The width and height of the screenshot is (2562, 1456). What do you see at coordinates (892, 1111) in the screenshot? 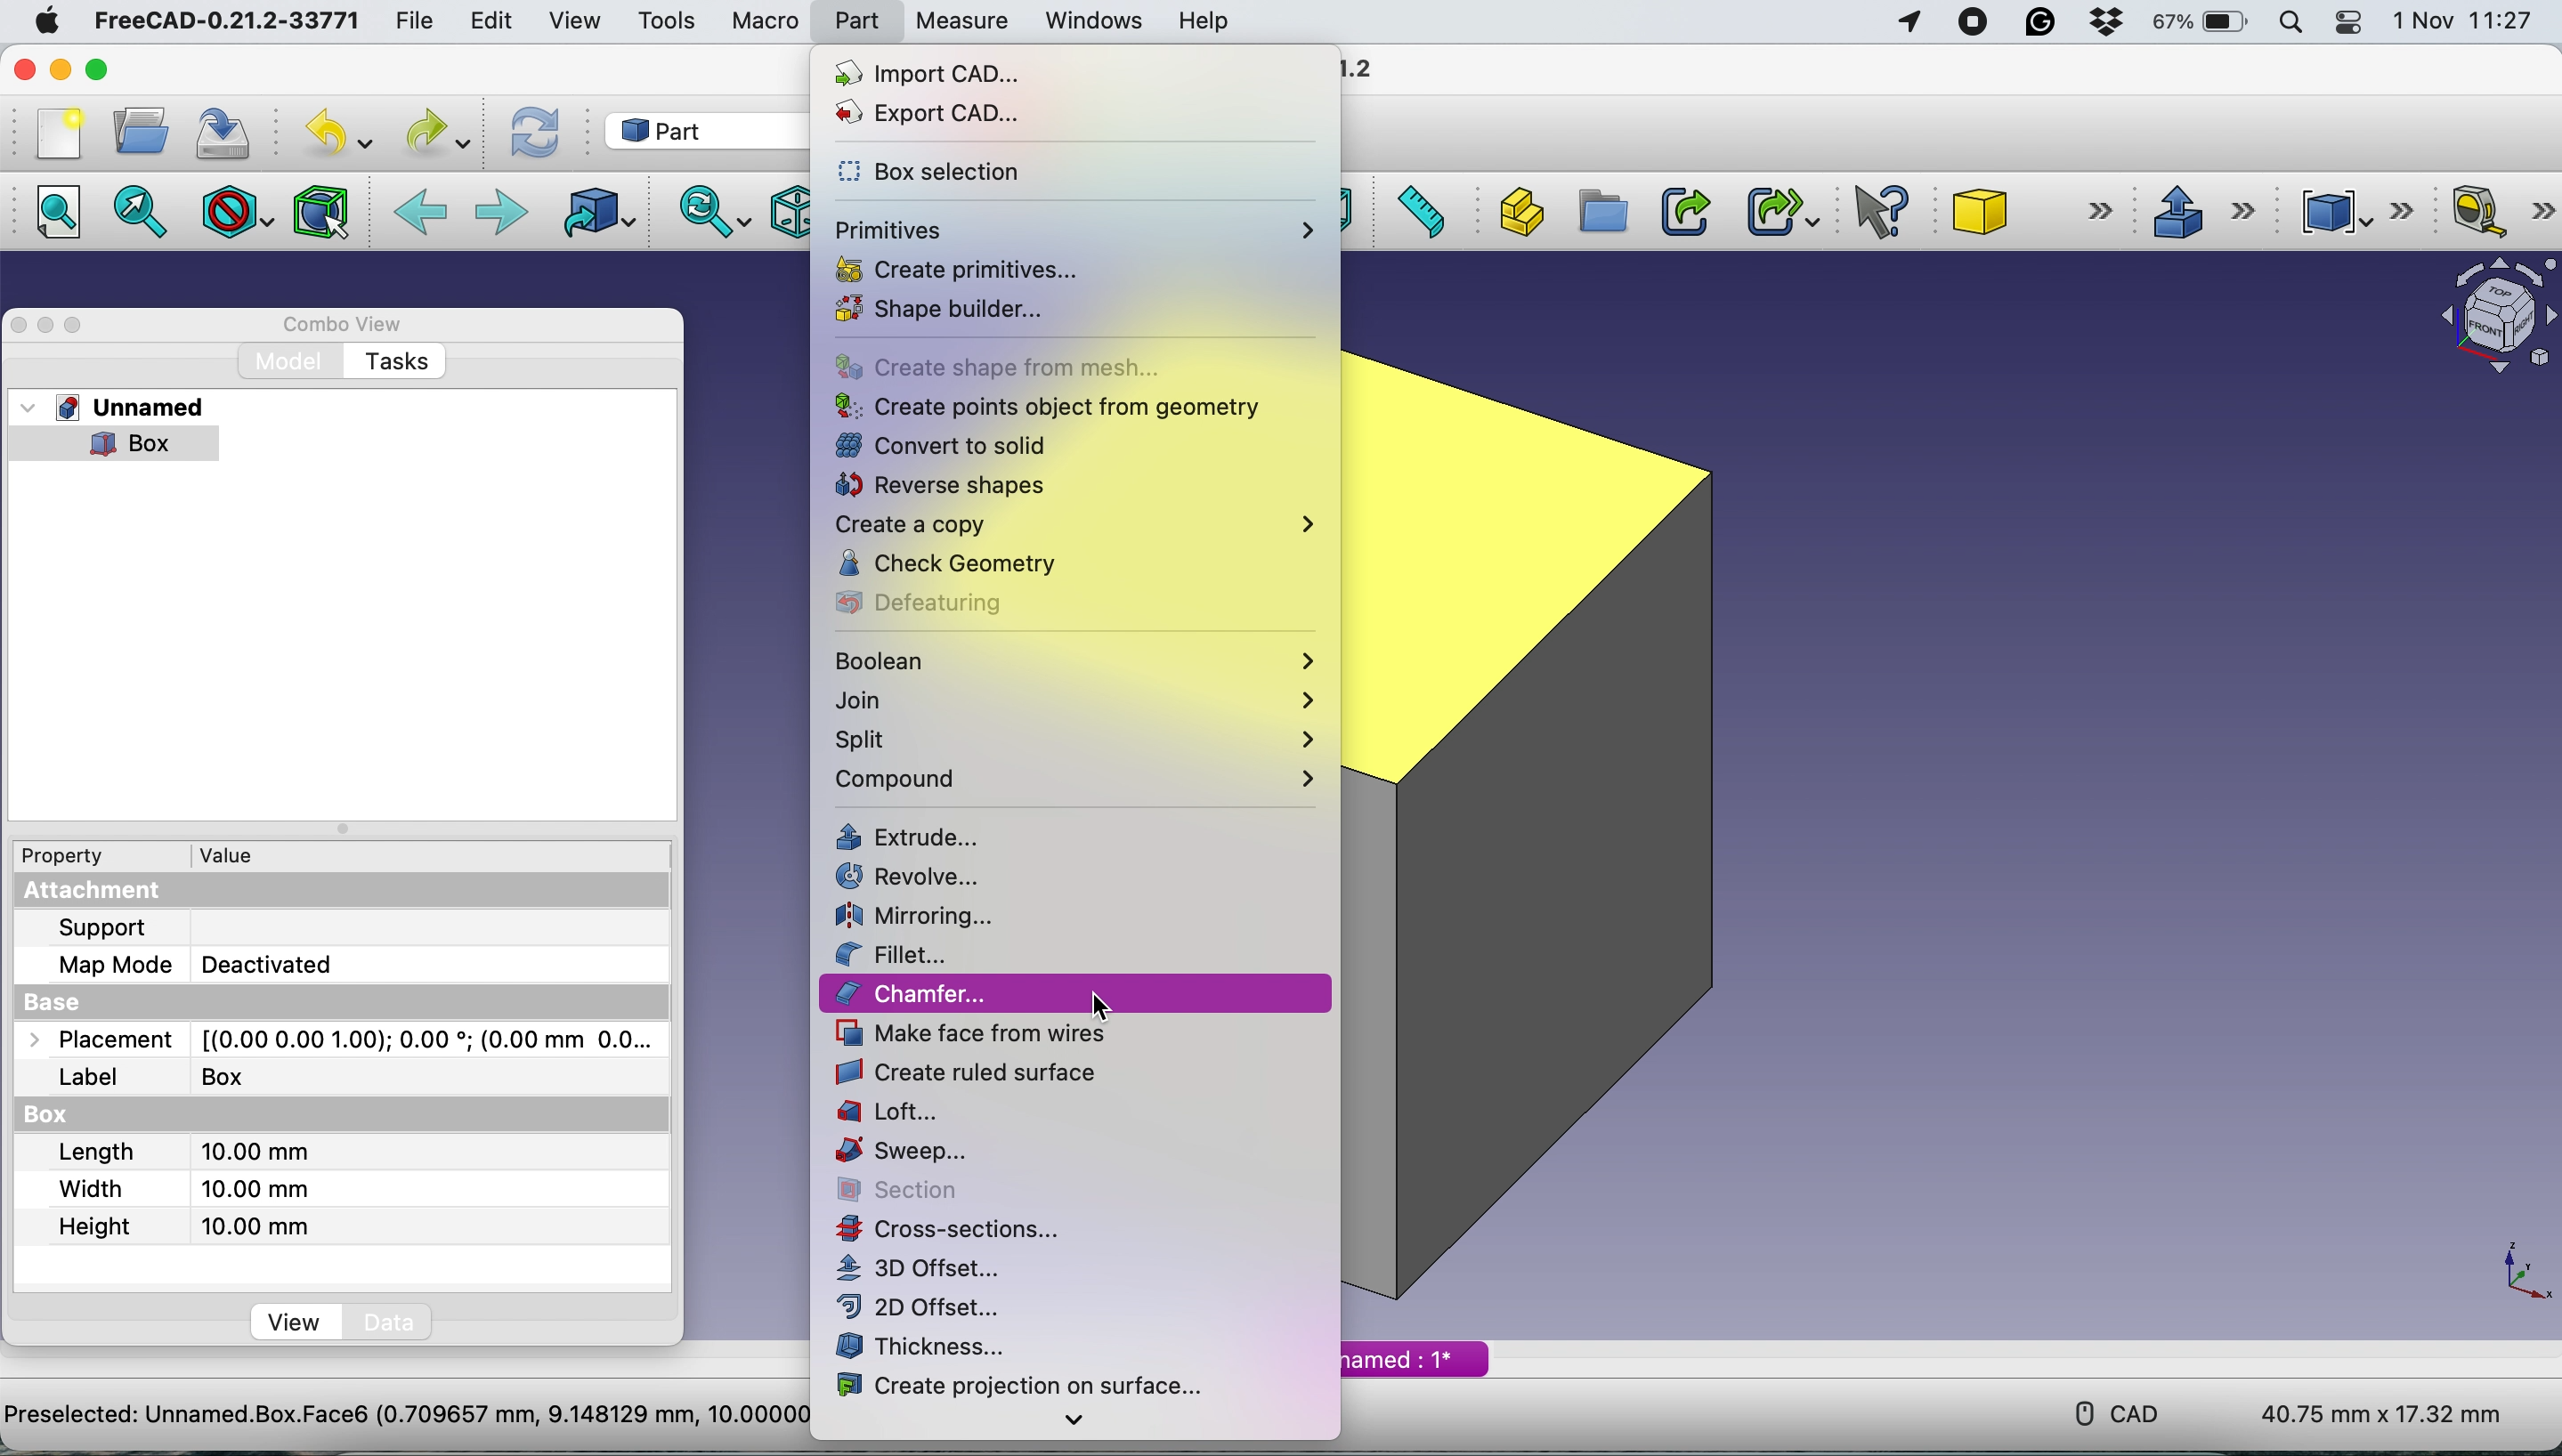
I see `loft` at bounding box center [892, 1111].